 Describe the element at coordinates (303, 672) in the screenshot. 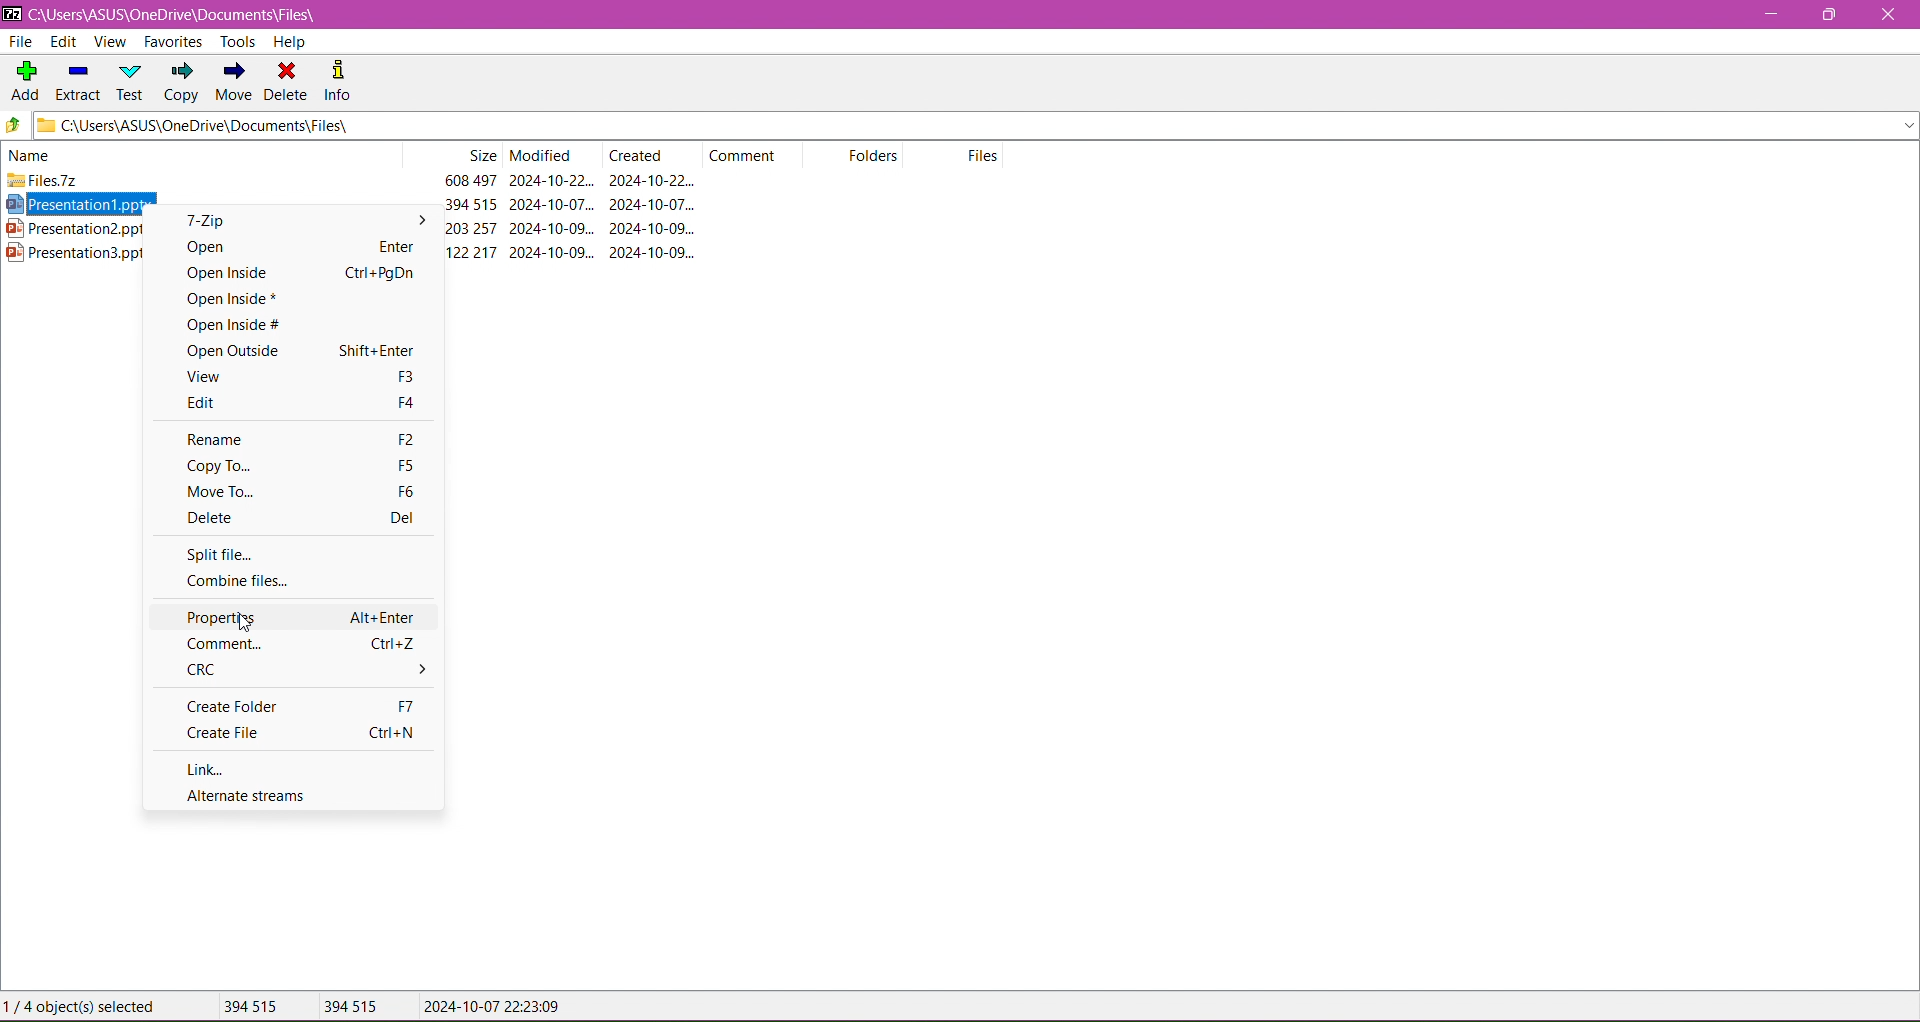

I see `CRC` at that location.